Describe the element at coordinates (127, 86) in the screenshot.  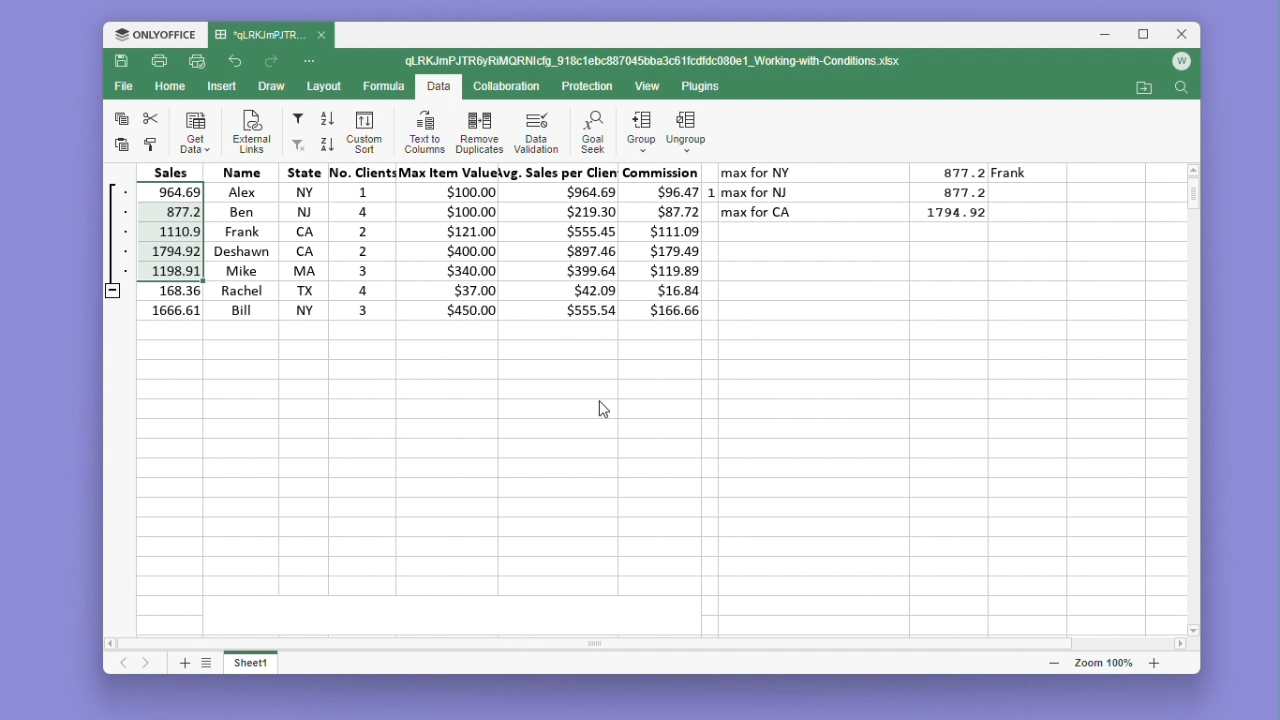
I see `File` at that location.